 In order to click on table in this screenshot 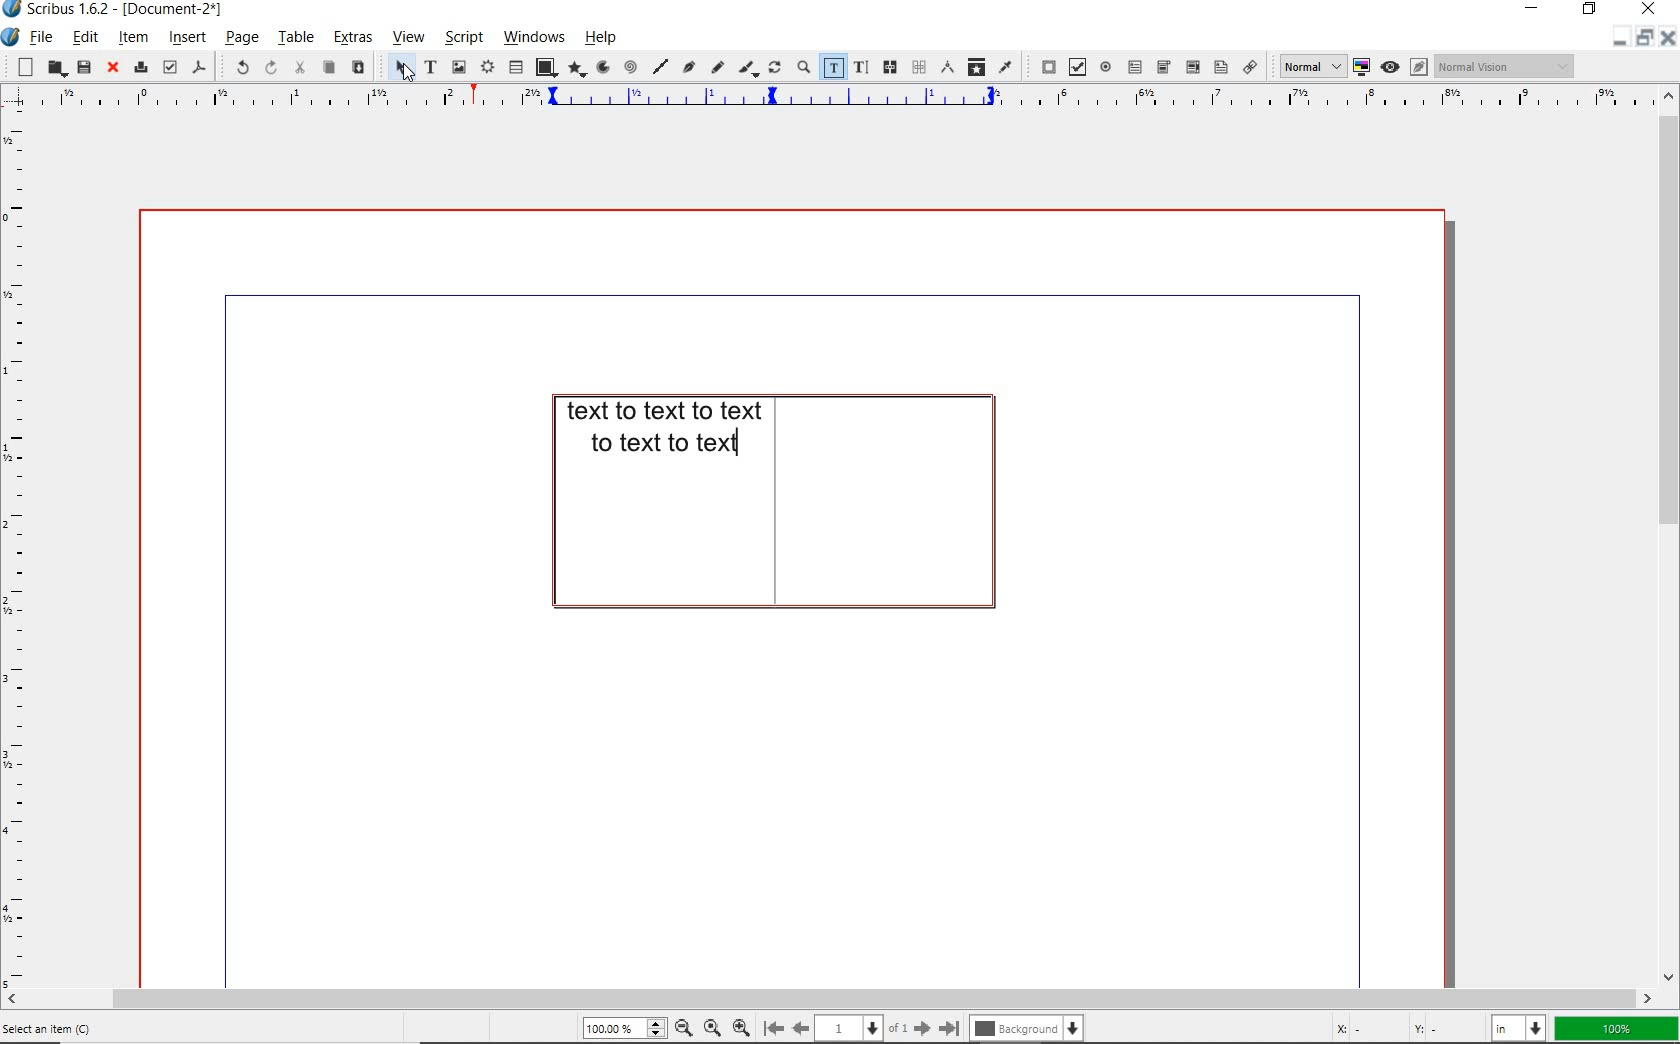, I will do `click(516, 66)`.